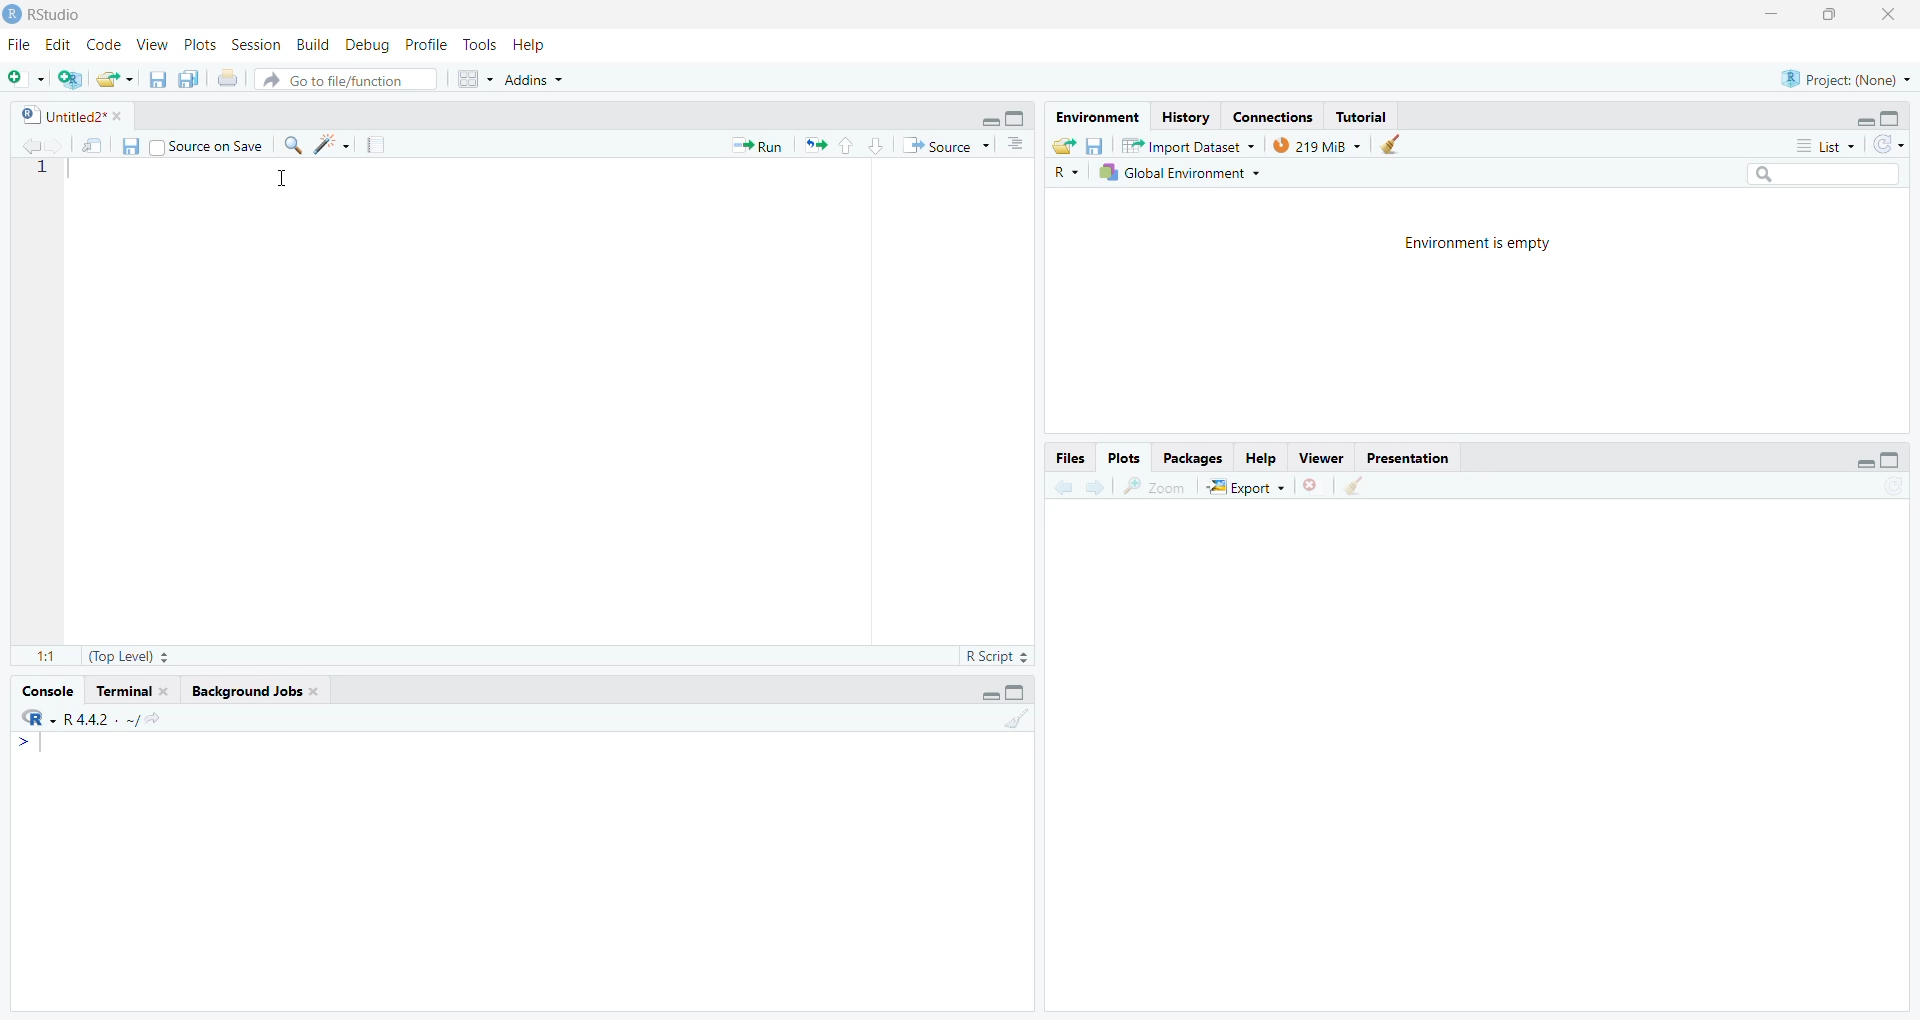  Describe the element at coordinates (1274, 115) in the screenshot. I see `Connections` at that location.